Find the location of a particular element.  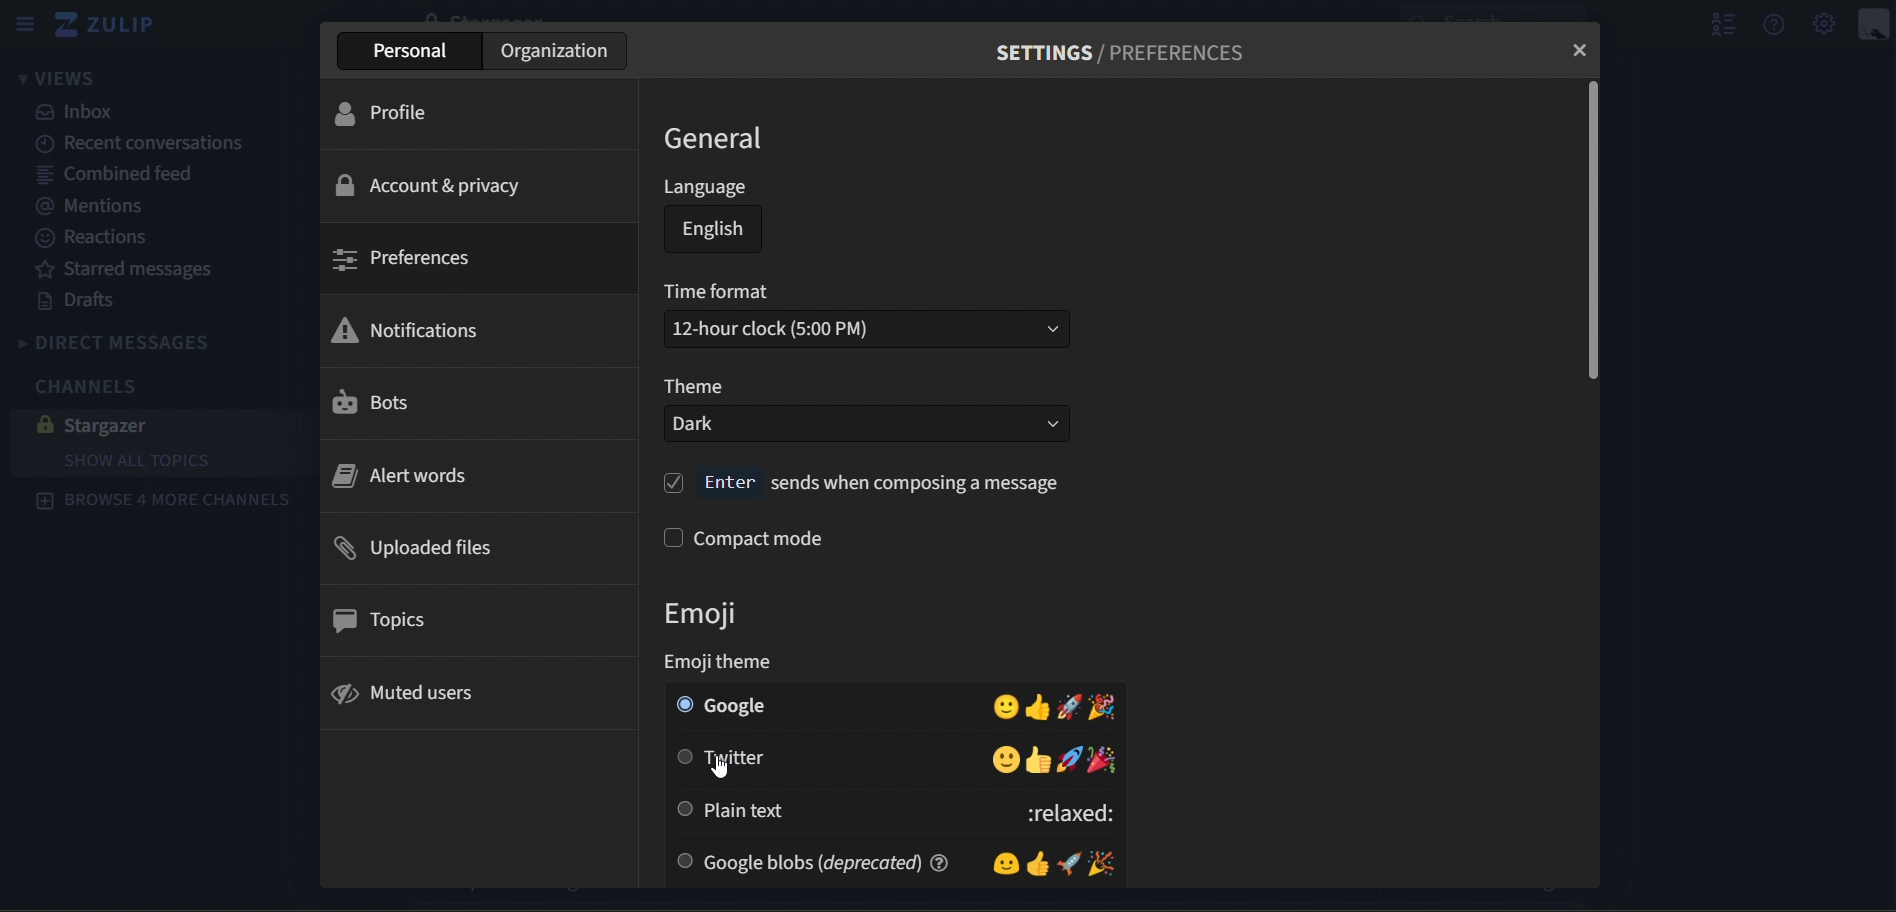

hide user list is located at coordinates (1716, 23).